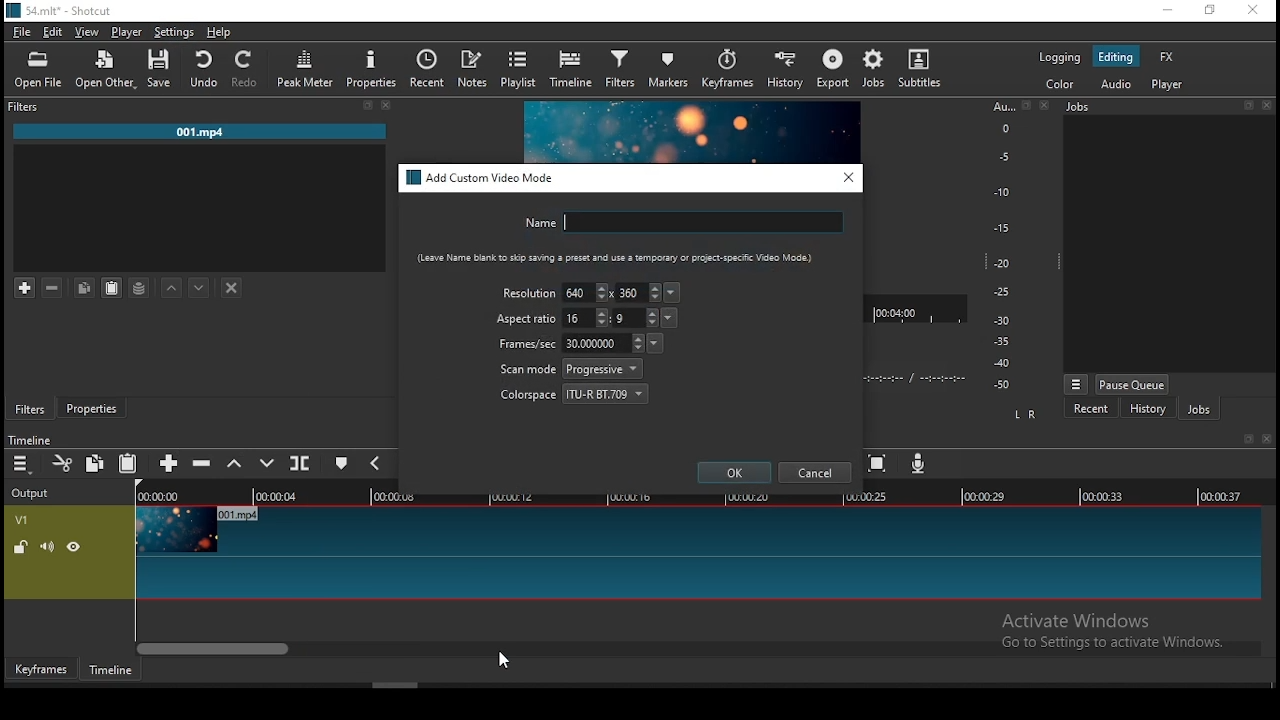  What do you see at coordinates (998, 342) in the screenshot?
I see `-35` at bounding box center [998, 342].